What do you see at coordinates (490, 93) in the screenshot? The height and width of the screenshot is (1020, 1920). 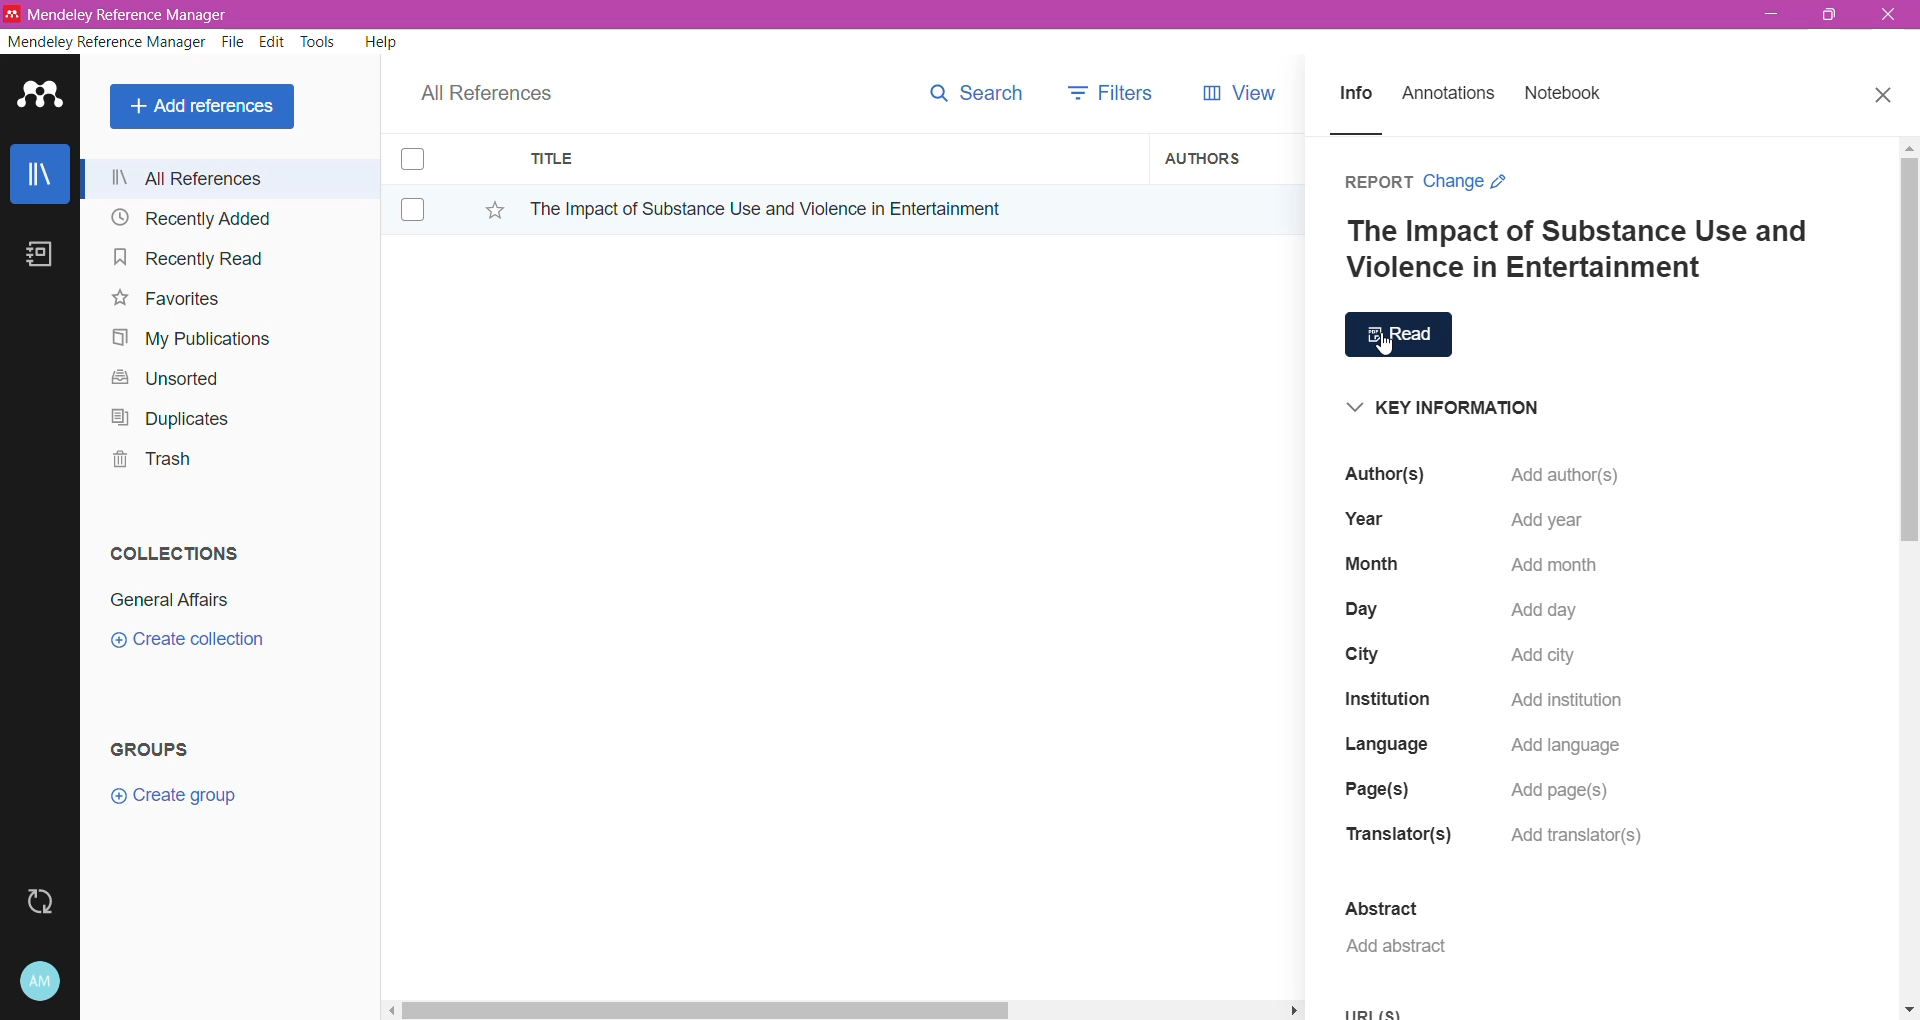 I see `All References` at bounding box center [490, 93].